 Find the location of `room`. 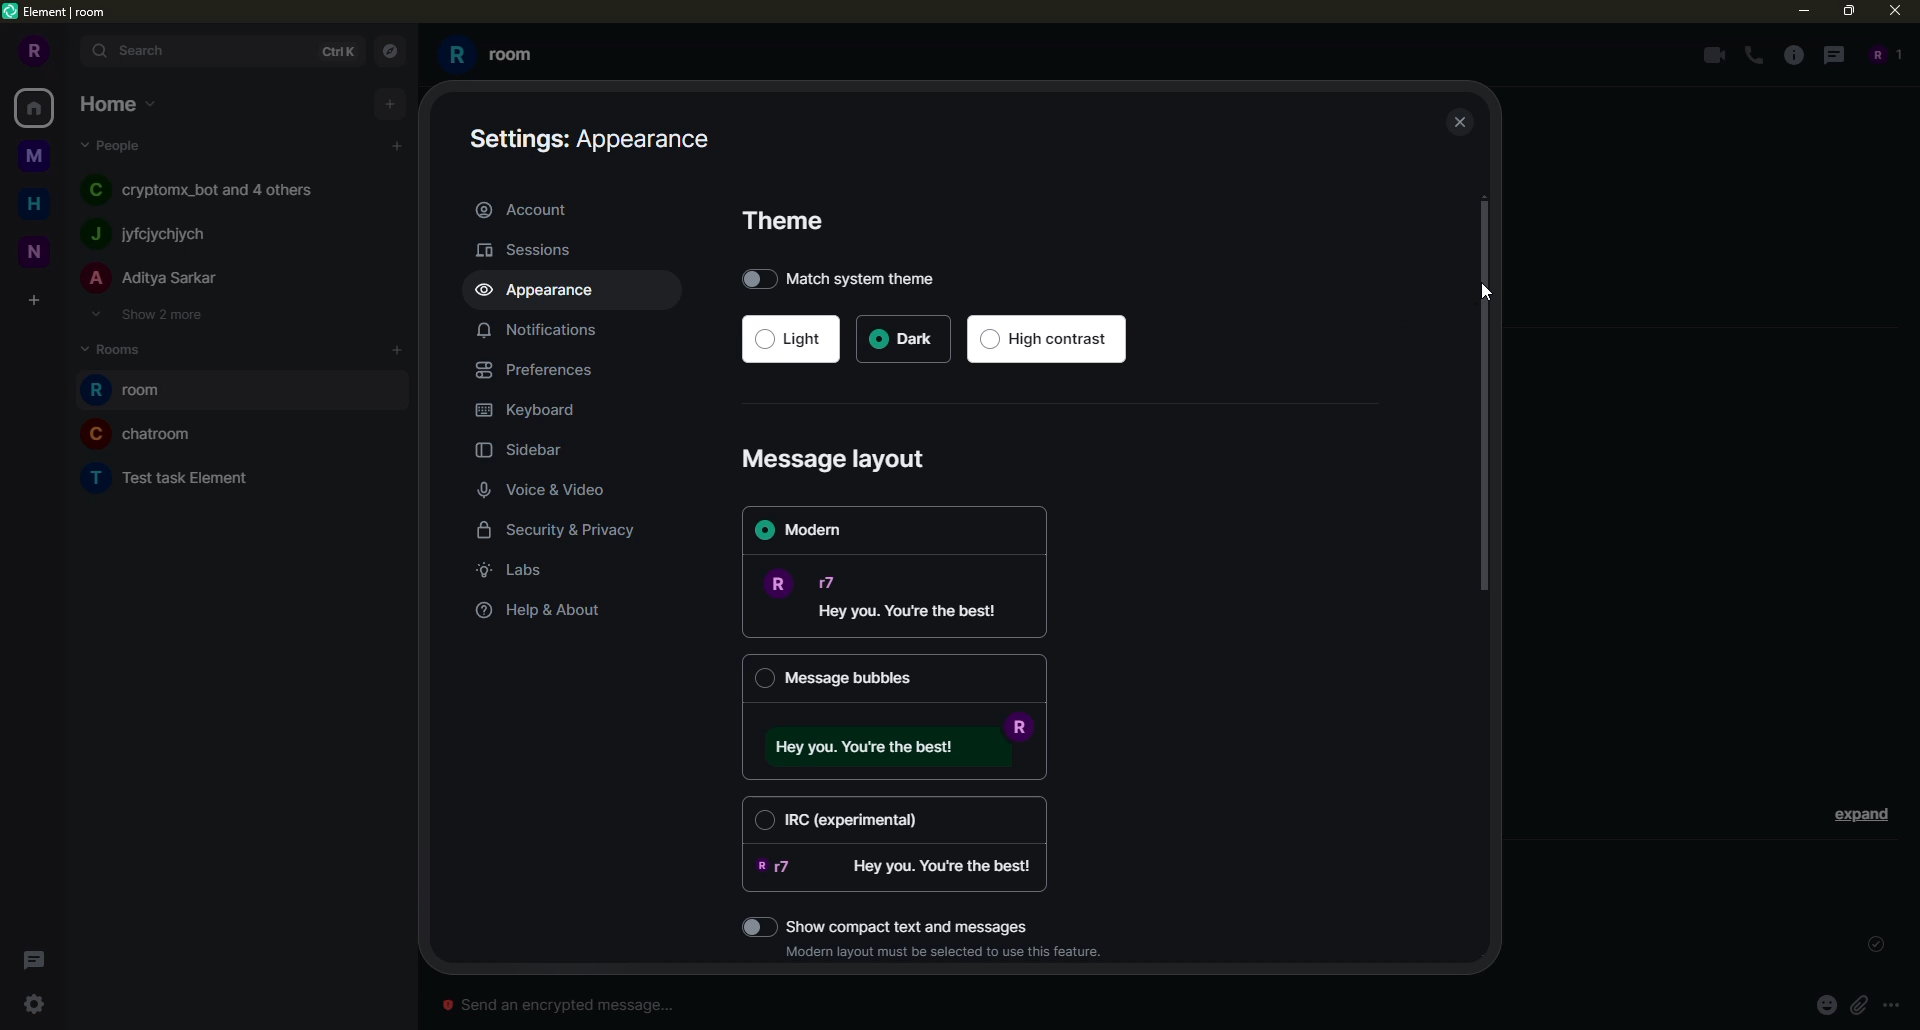

room is located at coordinates (142, 433).